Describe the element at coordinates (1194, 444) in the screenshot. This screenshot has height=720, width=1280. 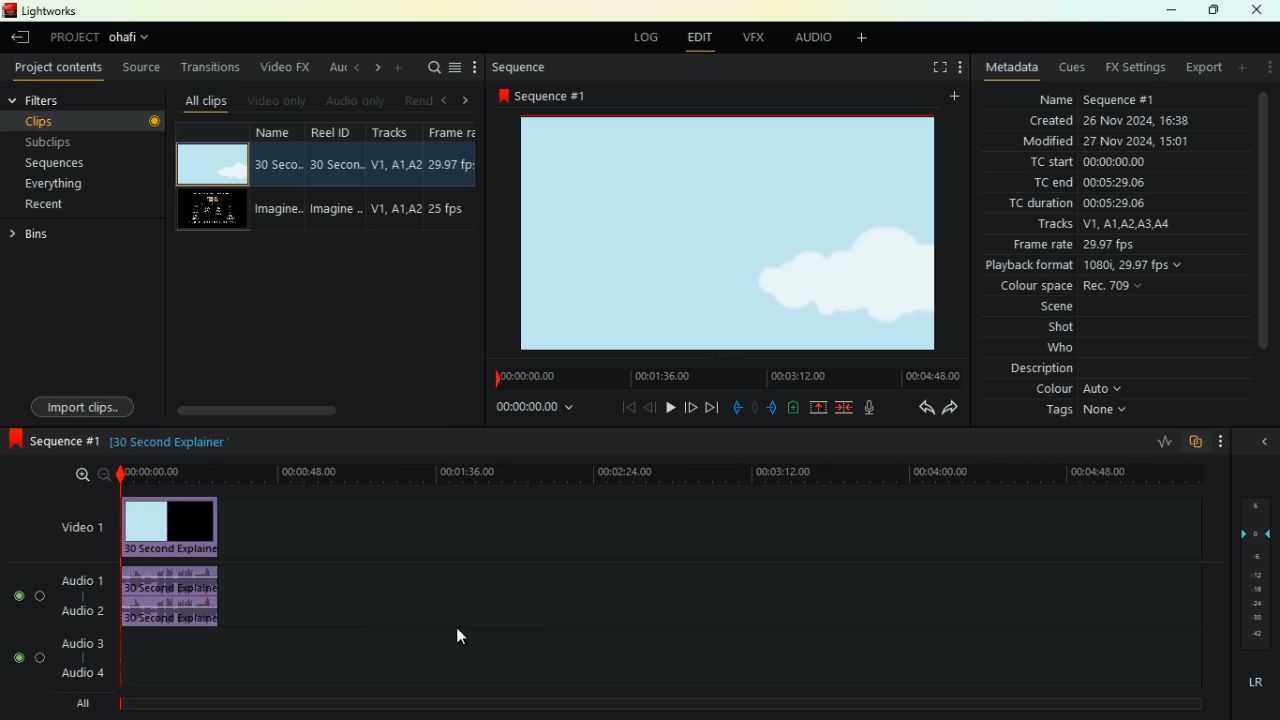
I see `overlap` at that location.